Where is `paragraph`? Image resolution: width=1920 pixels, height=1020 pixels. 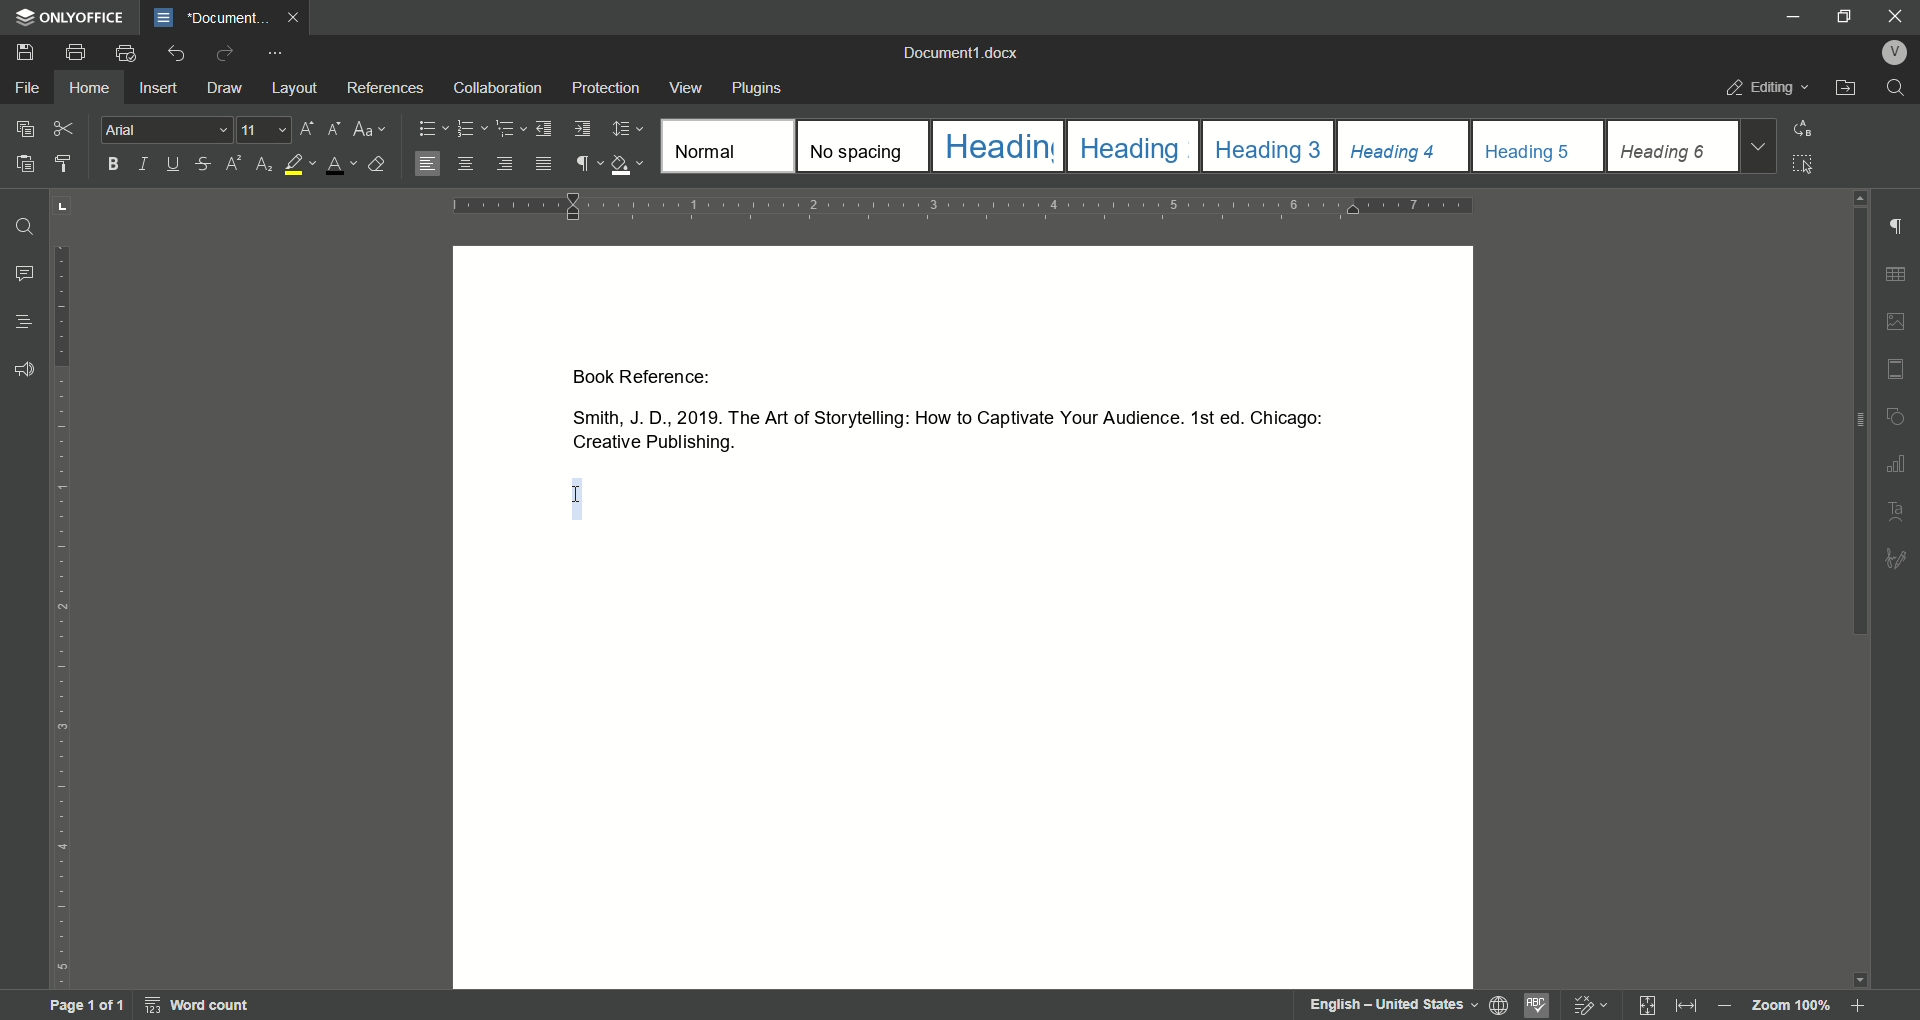
paragraph is located at coordinates (471, 128).